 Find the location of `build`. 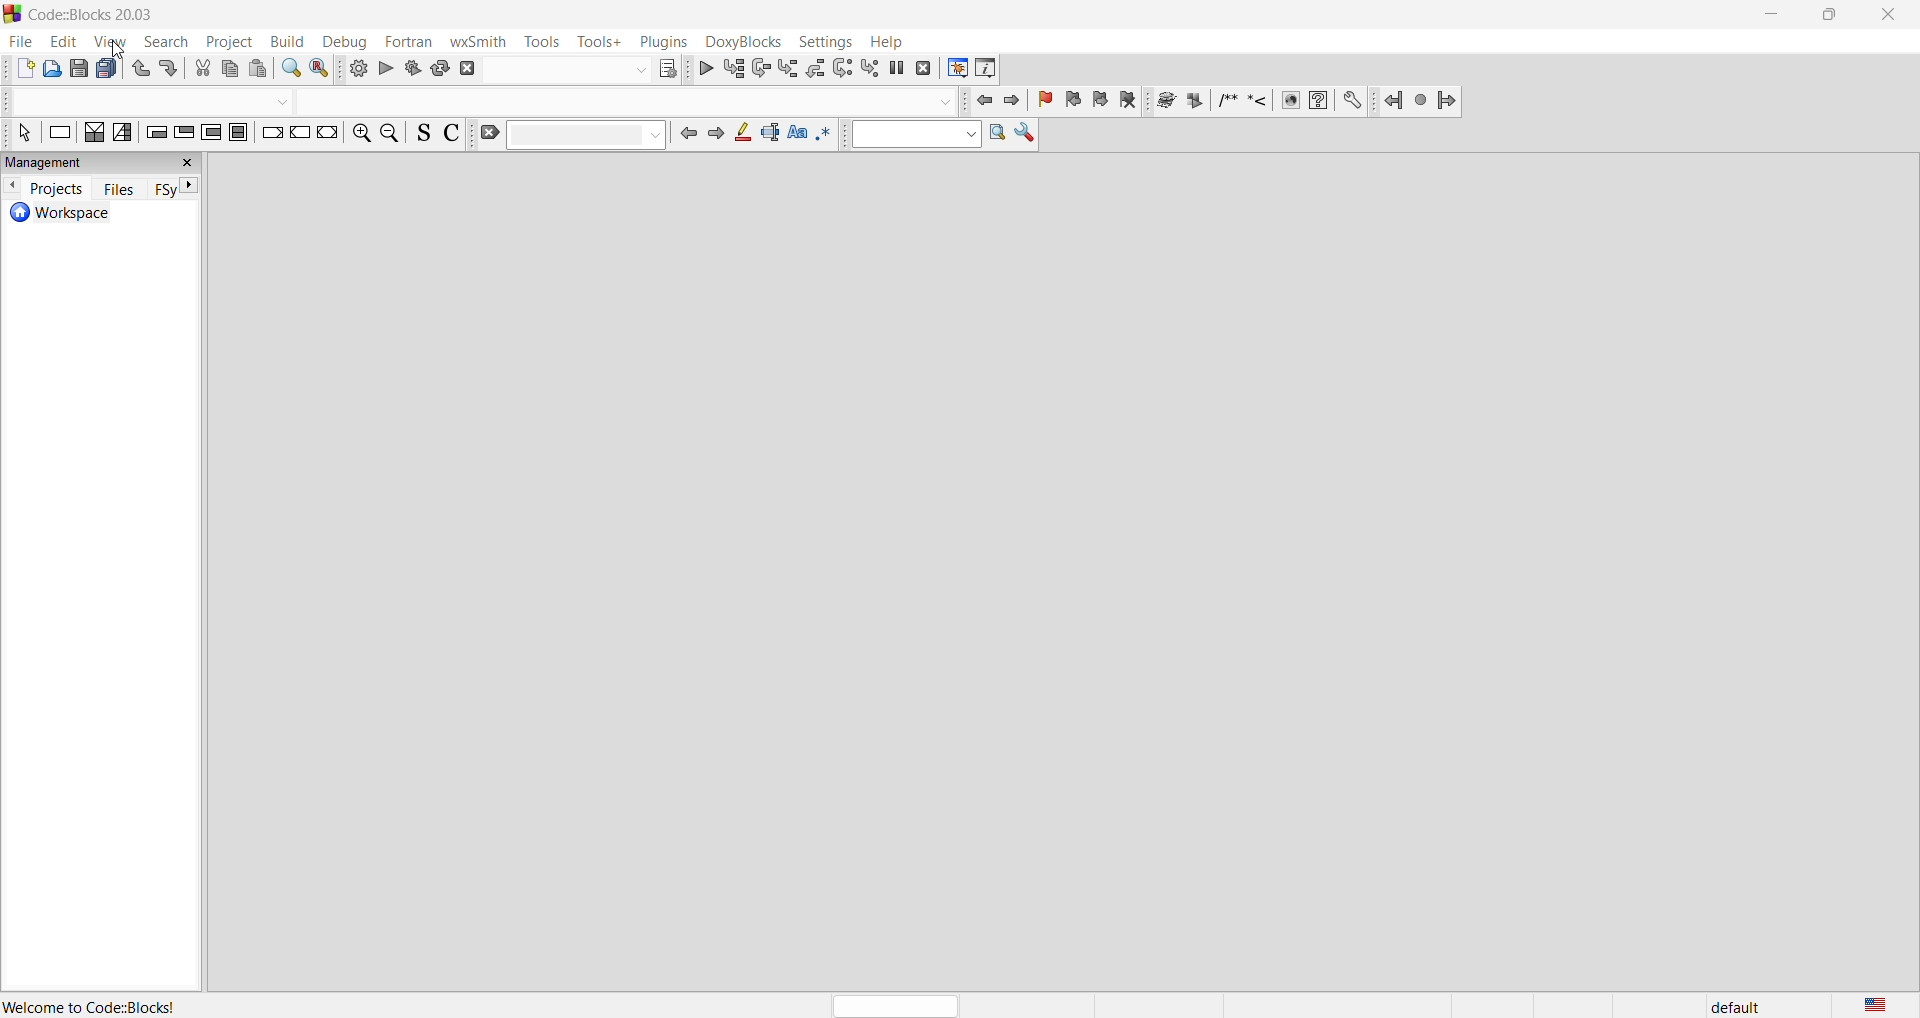

build is located at coordinates (355, 71).